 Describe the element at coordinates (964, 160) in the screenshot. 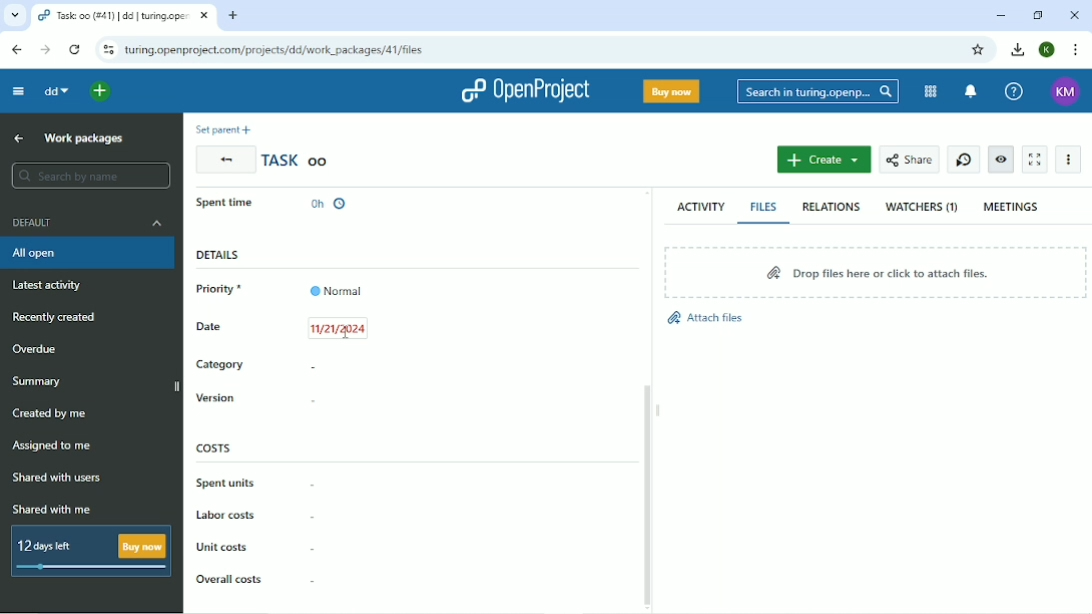

I see `Start new timer` at that location.